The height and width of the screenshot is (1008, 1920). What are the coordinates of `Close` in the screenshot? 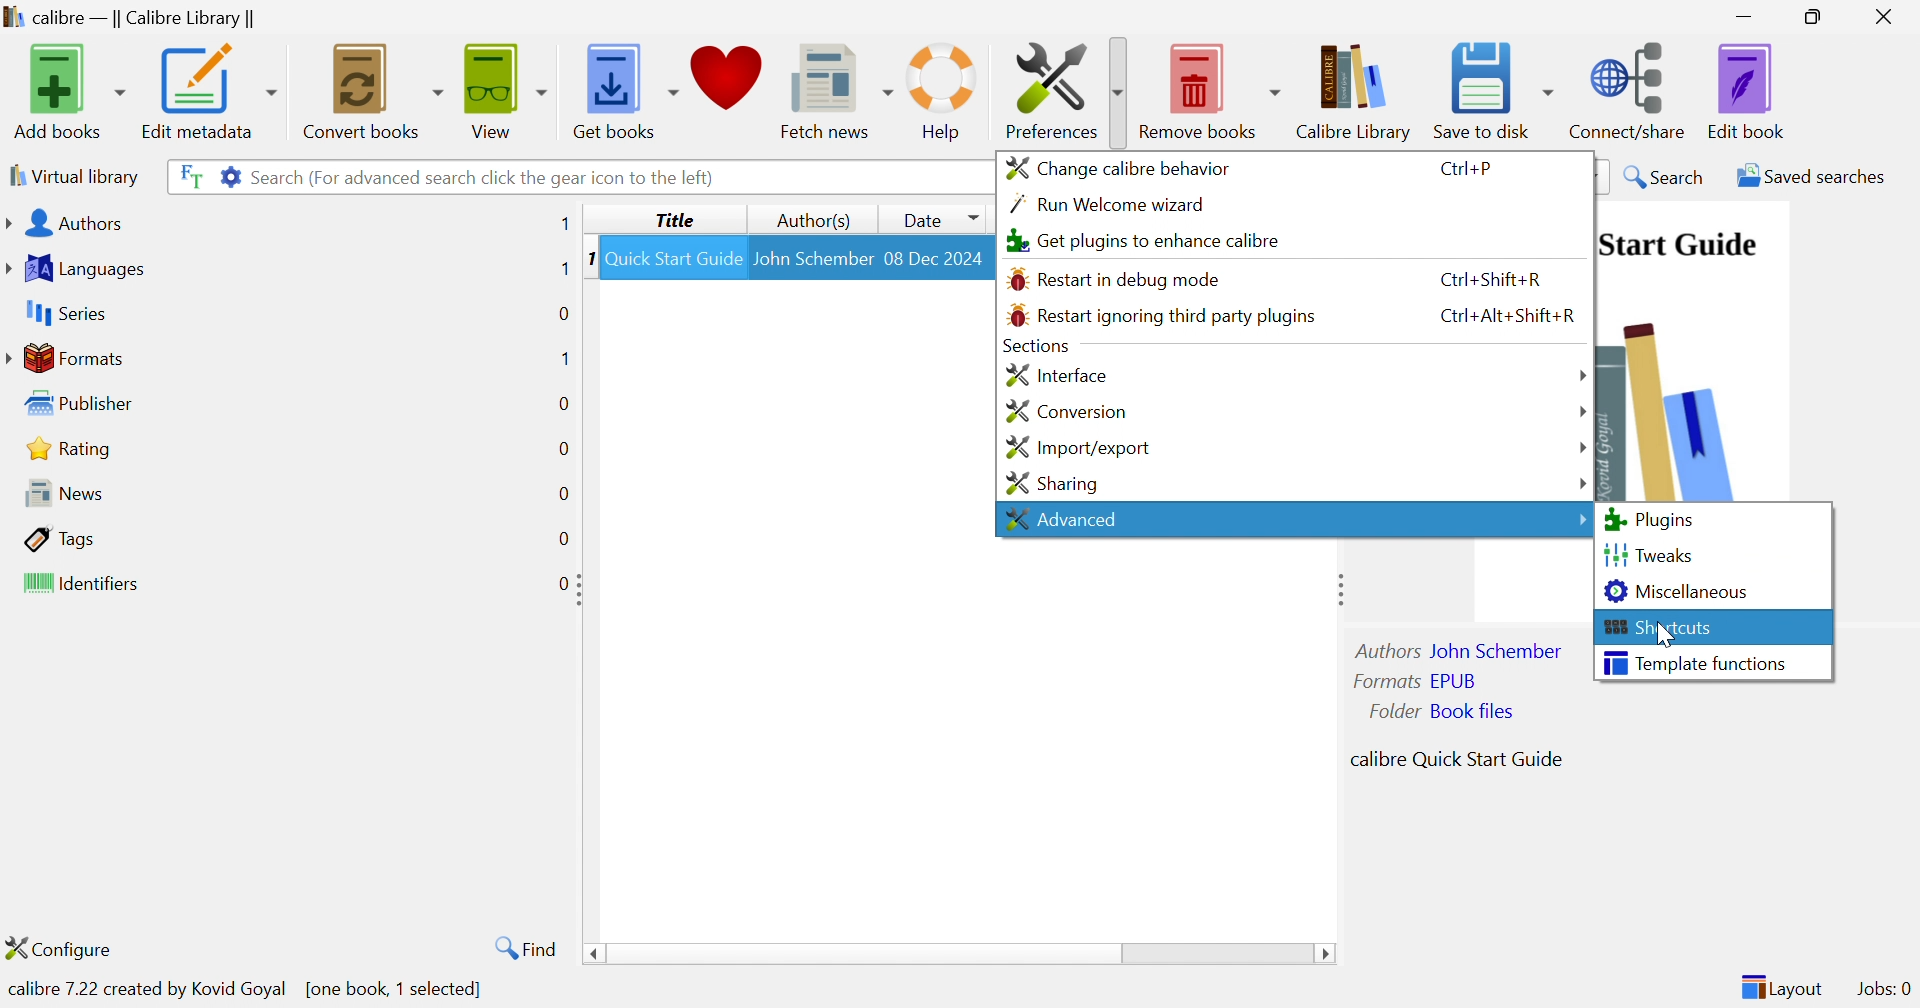 It's located at (1889, 16).